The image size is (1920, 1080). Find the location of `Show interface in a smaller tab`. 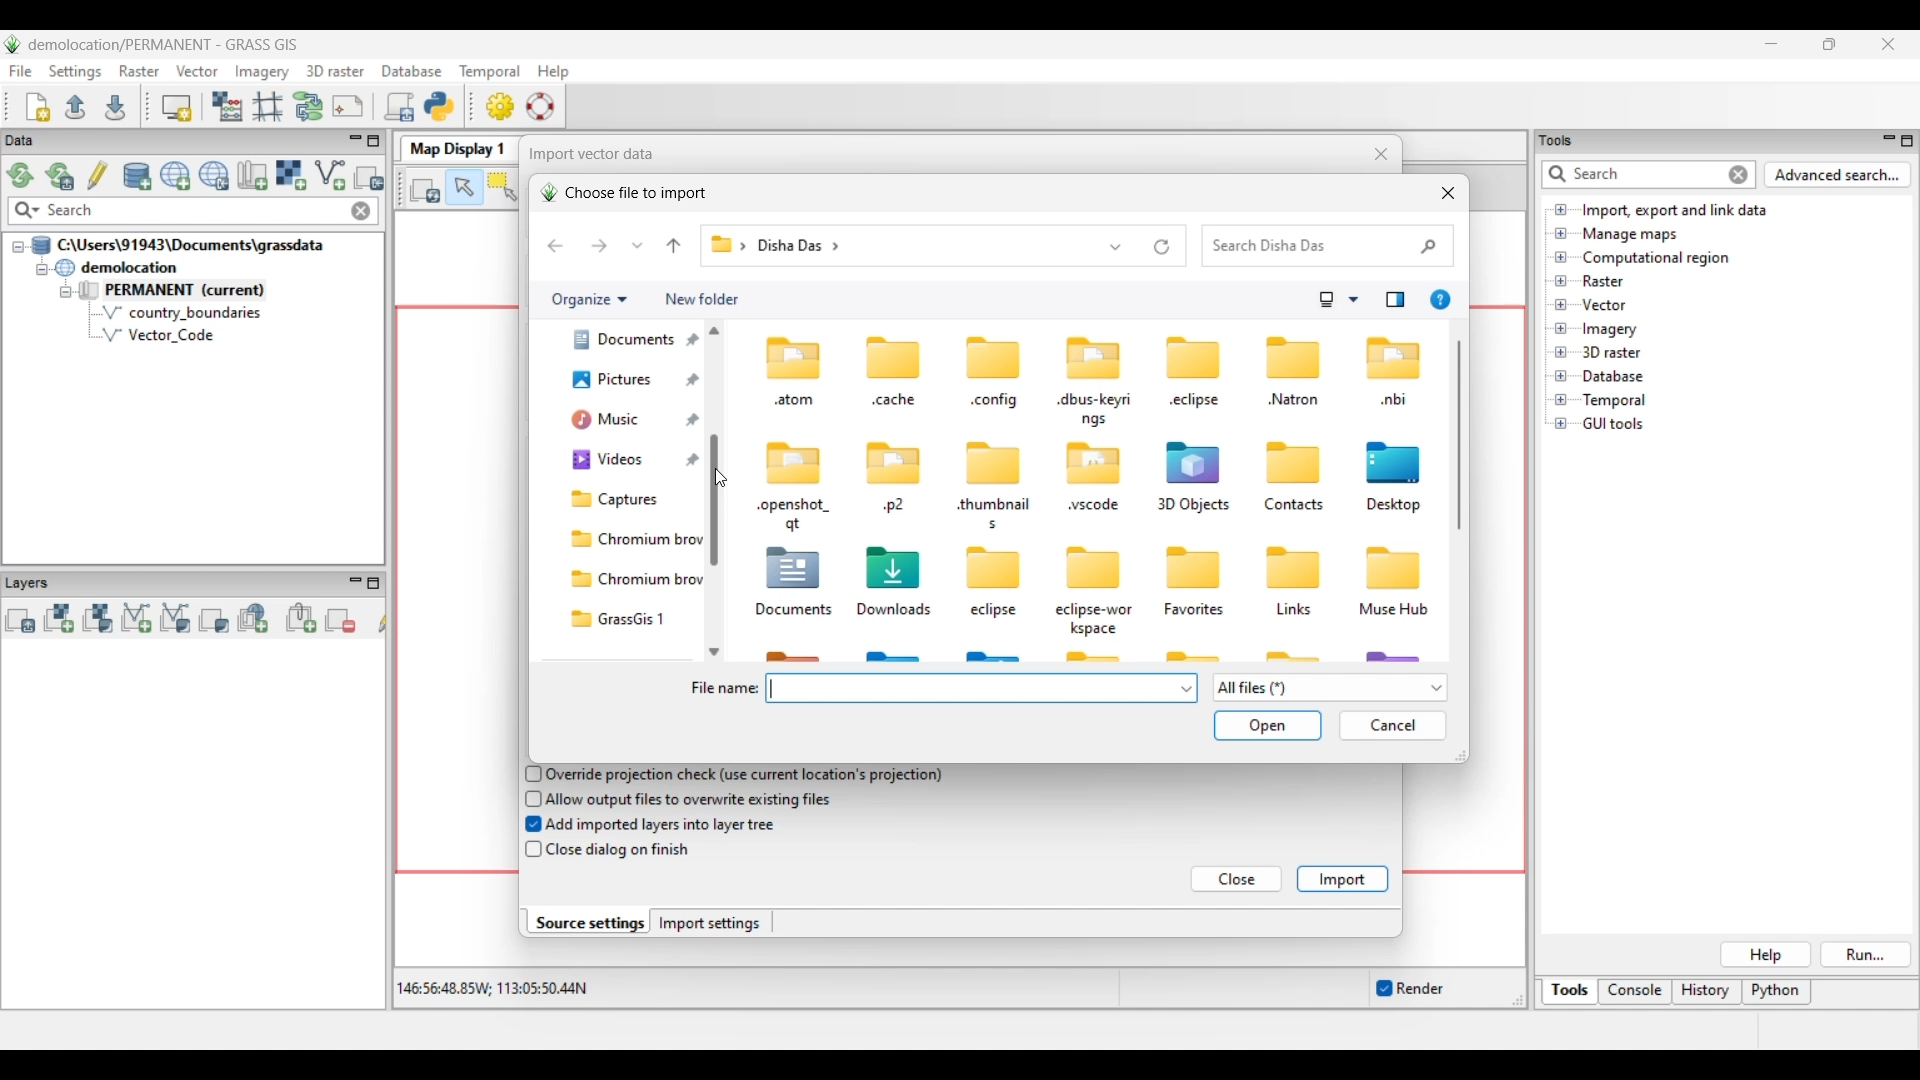

Show interface in a smaller tab is located at coordinates (1829, 44).